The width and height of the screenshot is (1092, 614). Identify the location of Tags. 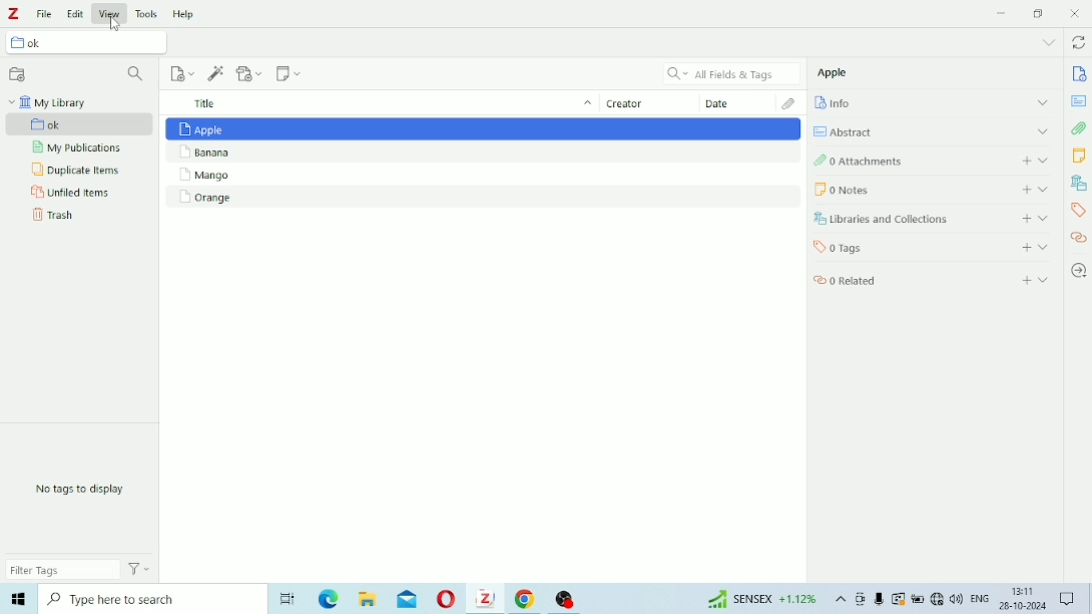
(1078, 212).